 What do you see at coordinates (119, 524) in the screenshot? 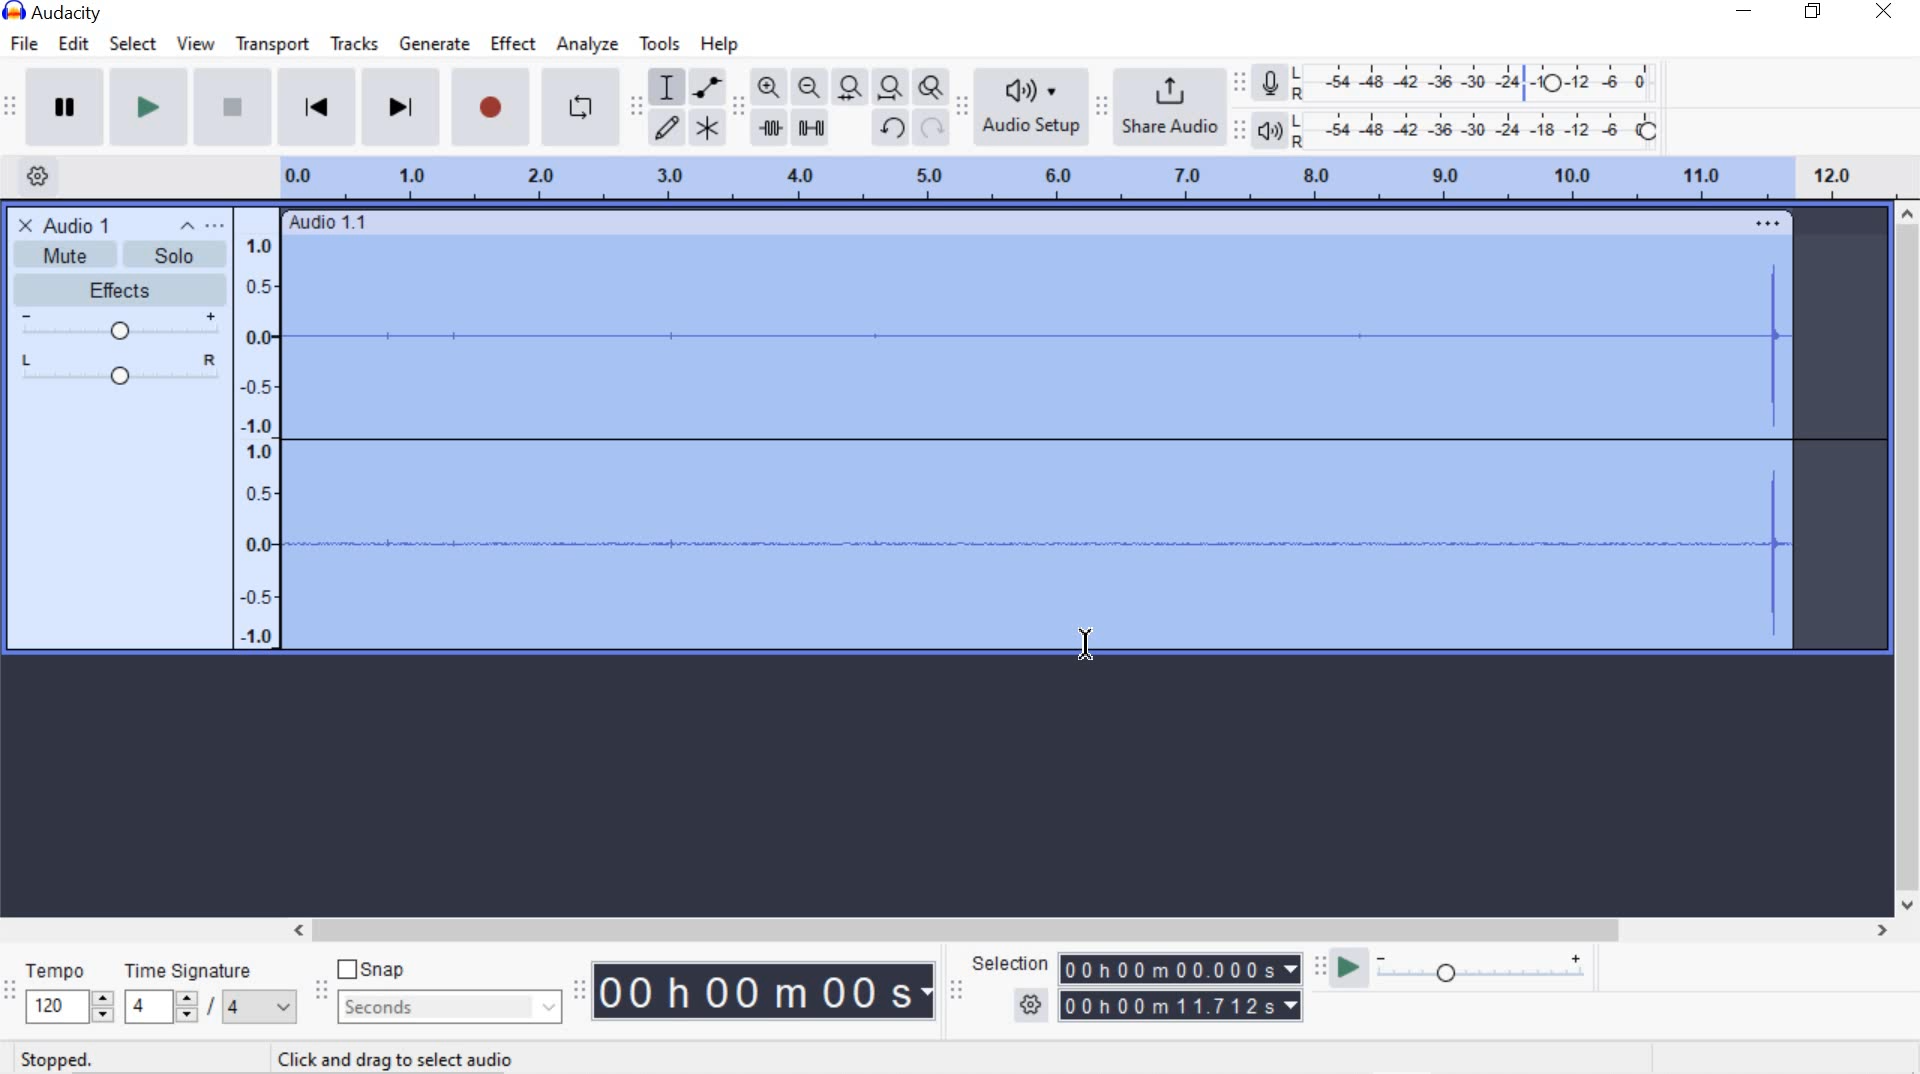
I see `Select or Deselect Track` at bounding box center [119, 524].